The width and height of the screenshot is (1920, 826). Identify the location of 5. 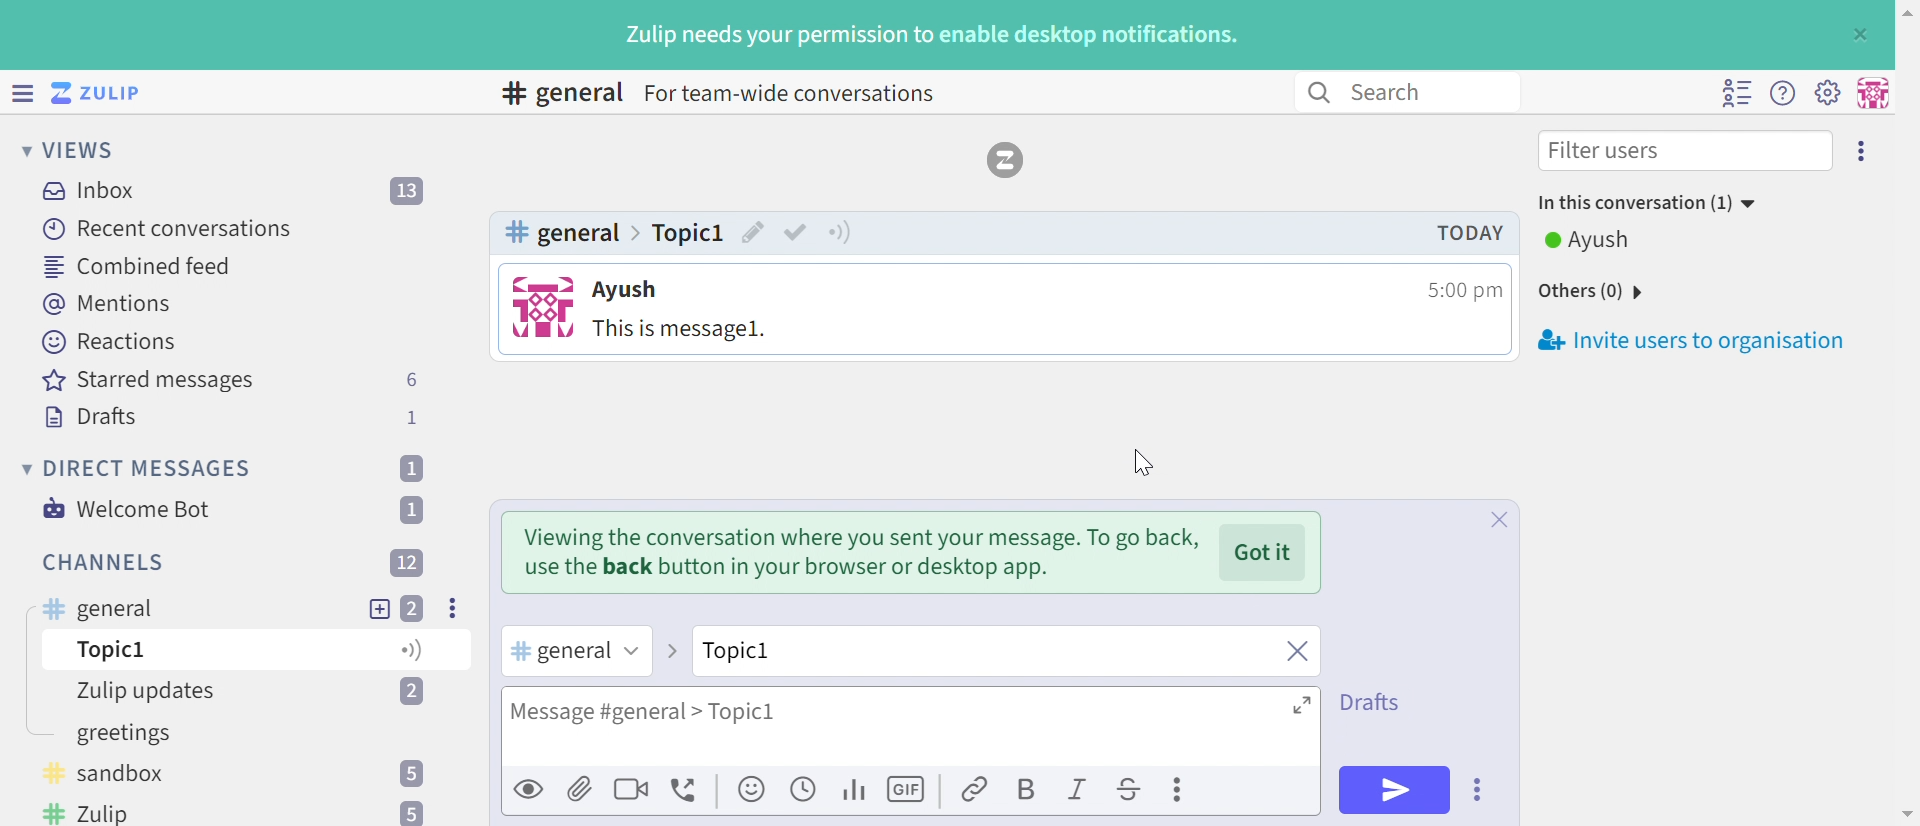
(414, 773).